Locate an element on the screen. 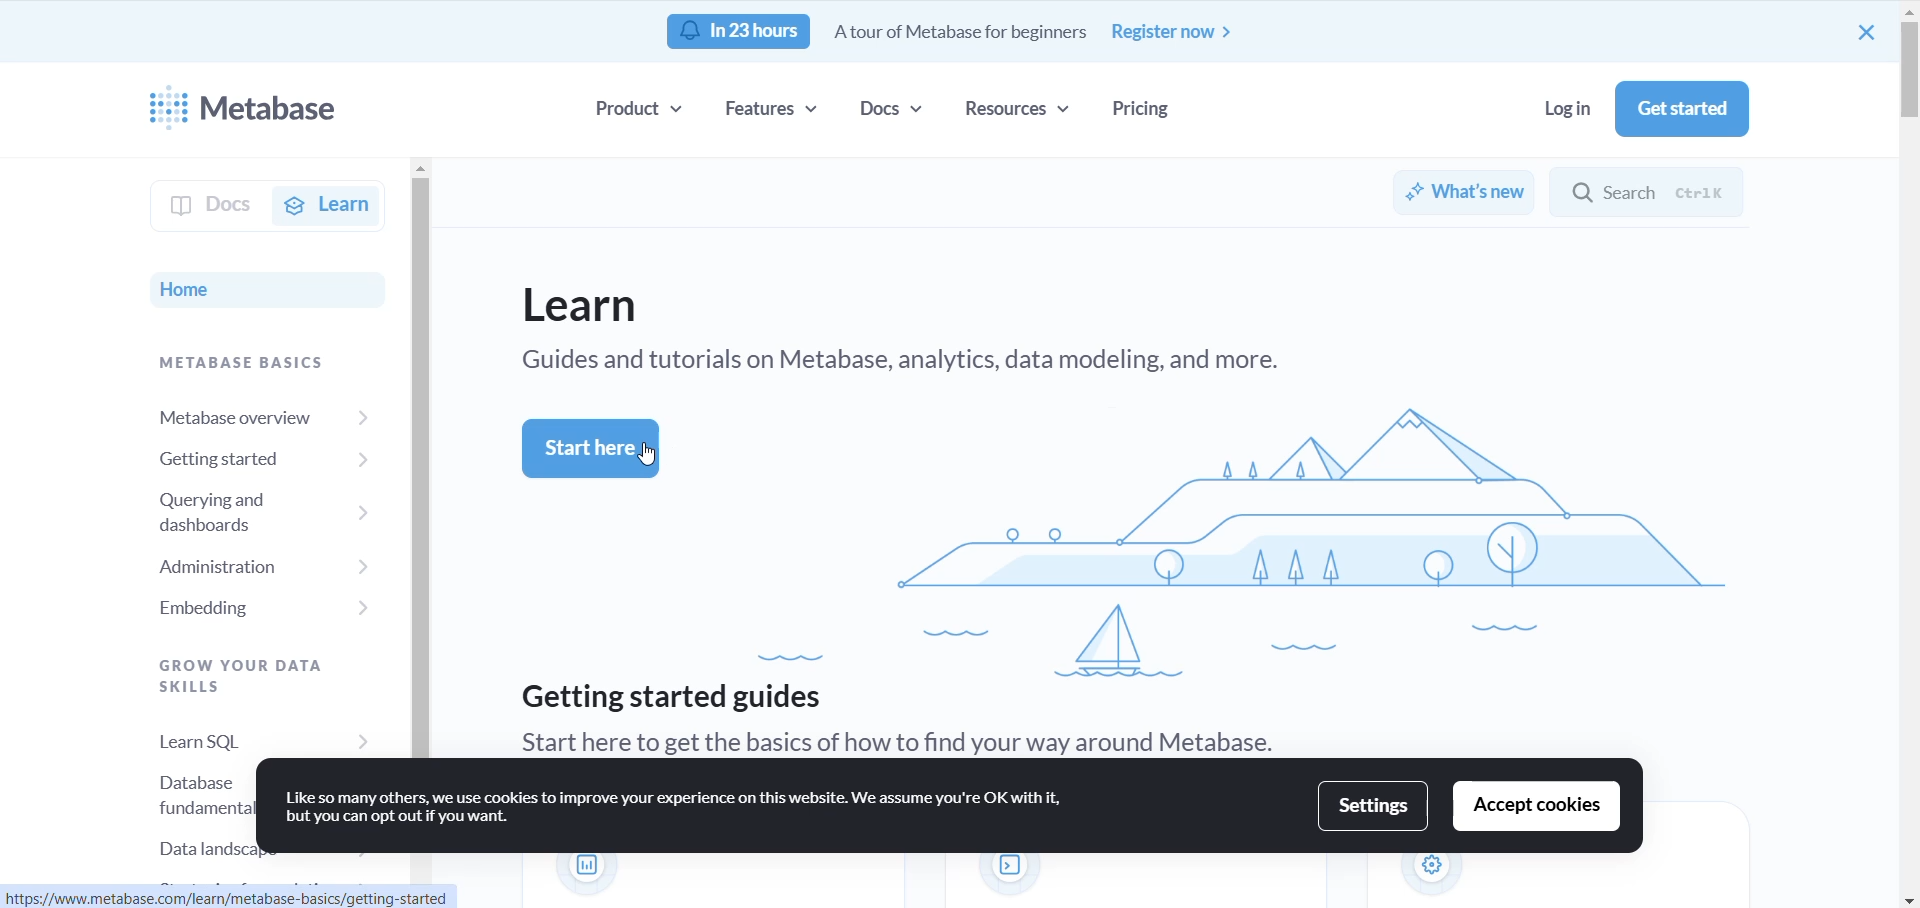 This screenshot has height=908, width=1920. getting started is located at coordinates (260, 458).